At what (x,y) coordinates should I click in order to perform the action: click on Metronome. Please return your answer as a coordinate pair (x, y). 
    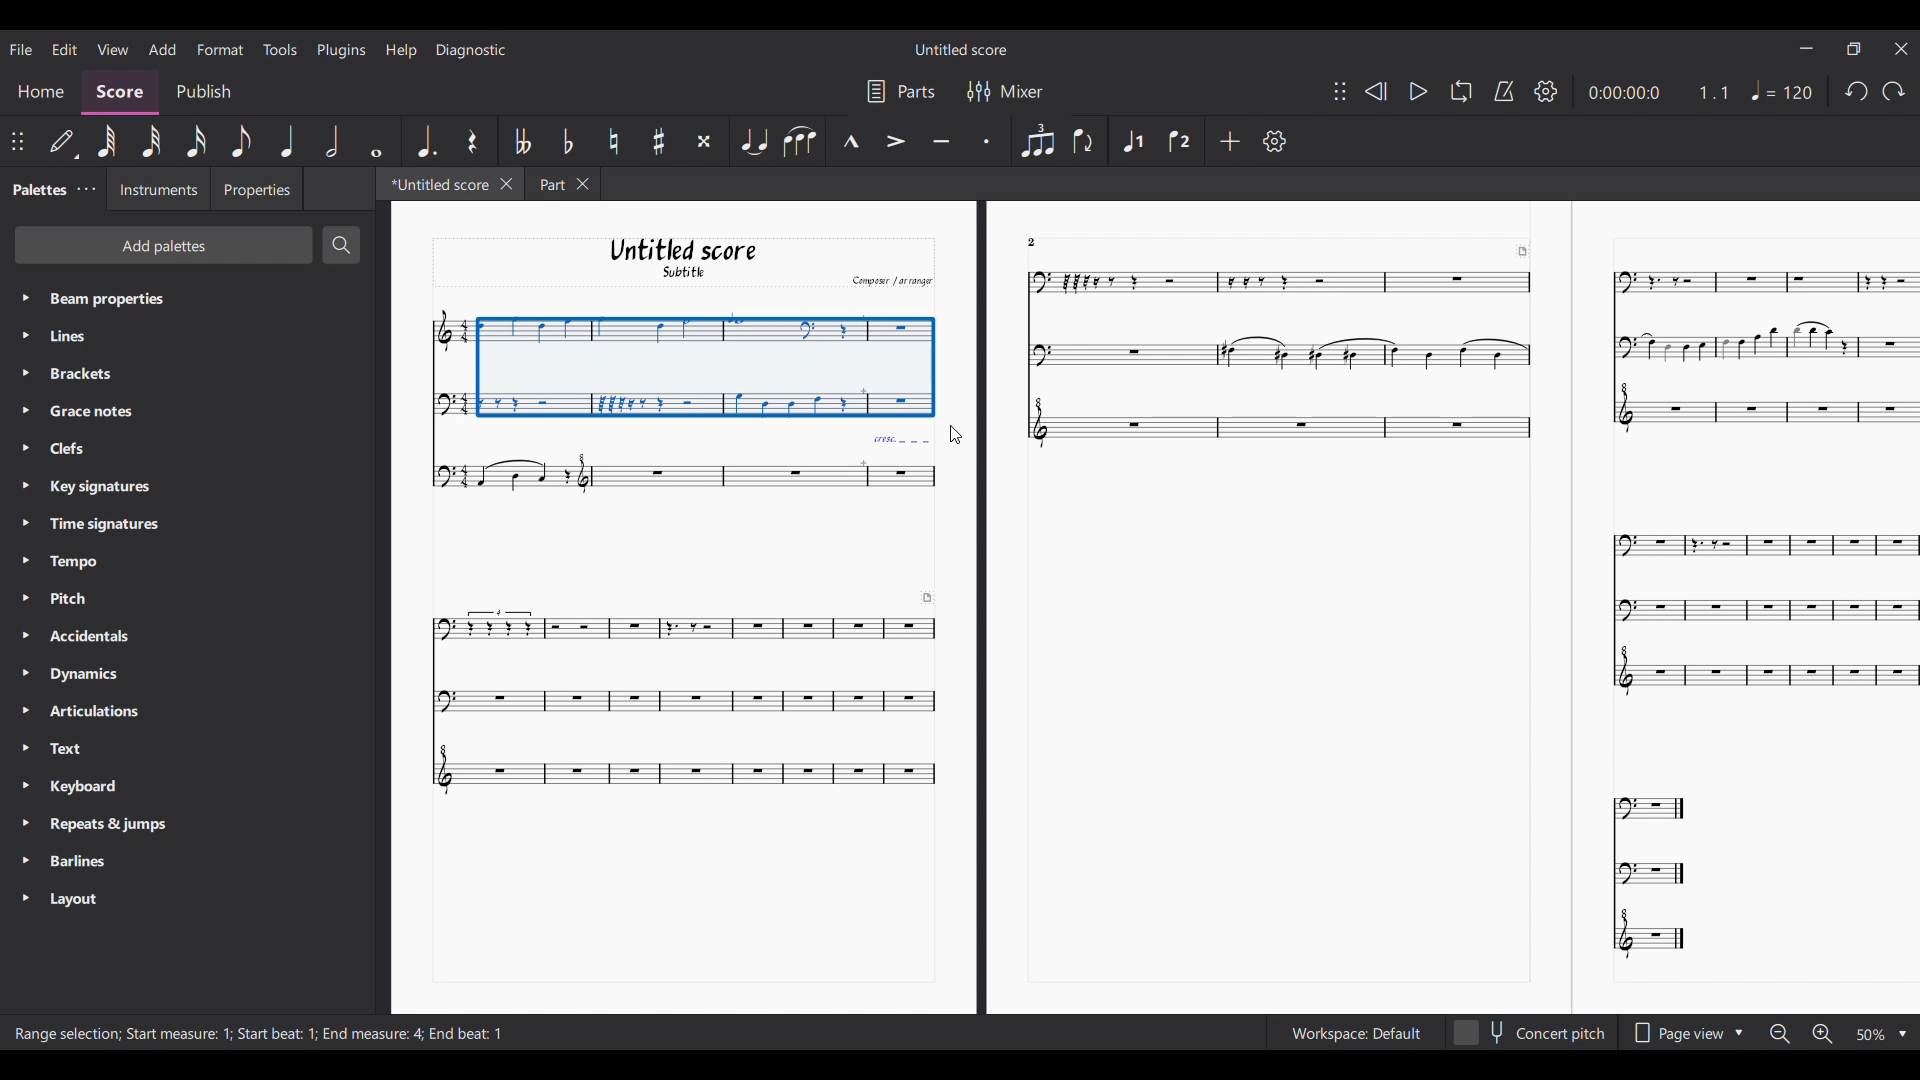
    Looking at the image, I should click on (1504, 91).